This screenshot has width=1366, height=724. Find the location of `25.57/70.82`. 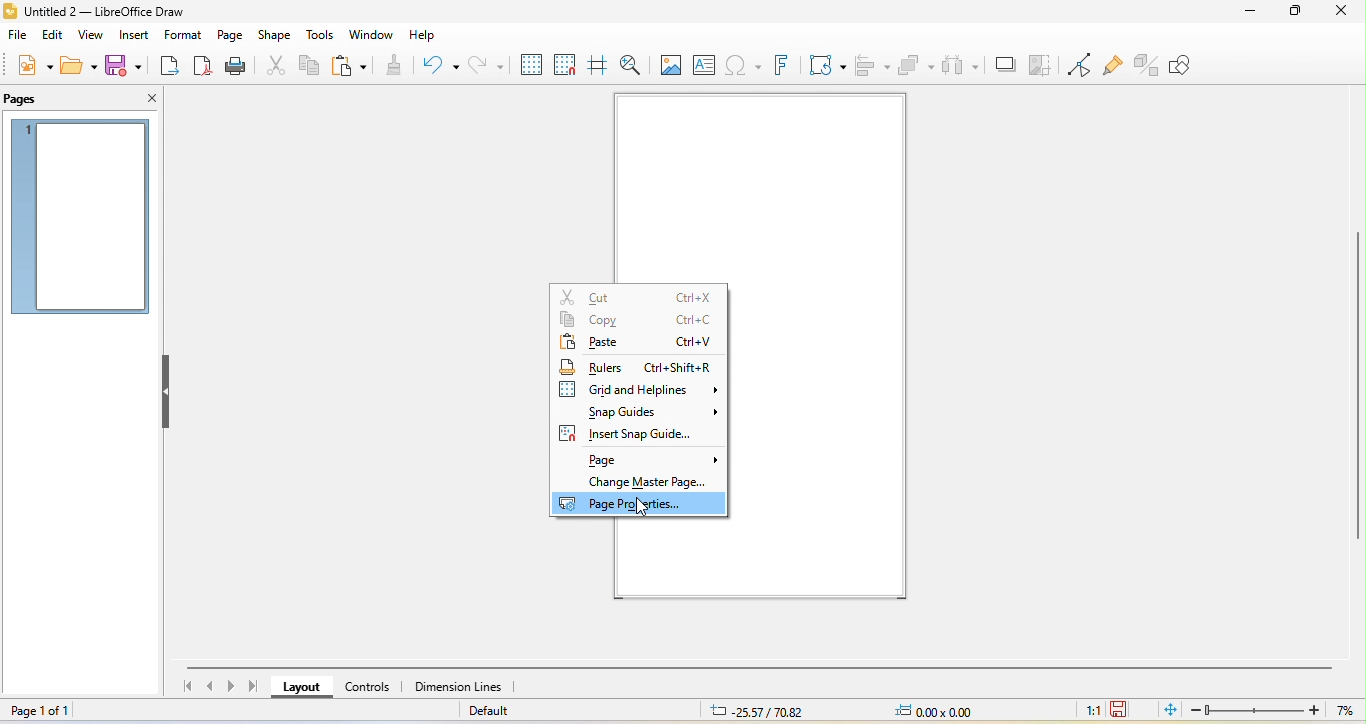

25.57/70.82 is located at coordinates (757, 711).